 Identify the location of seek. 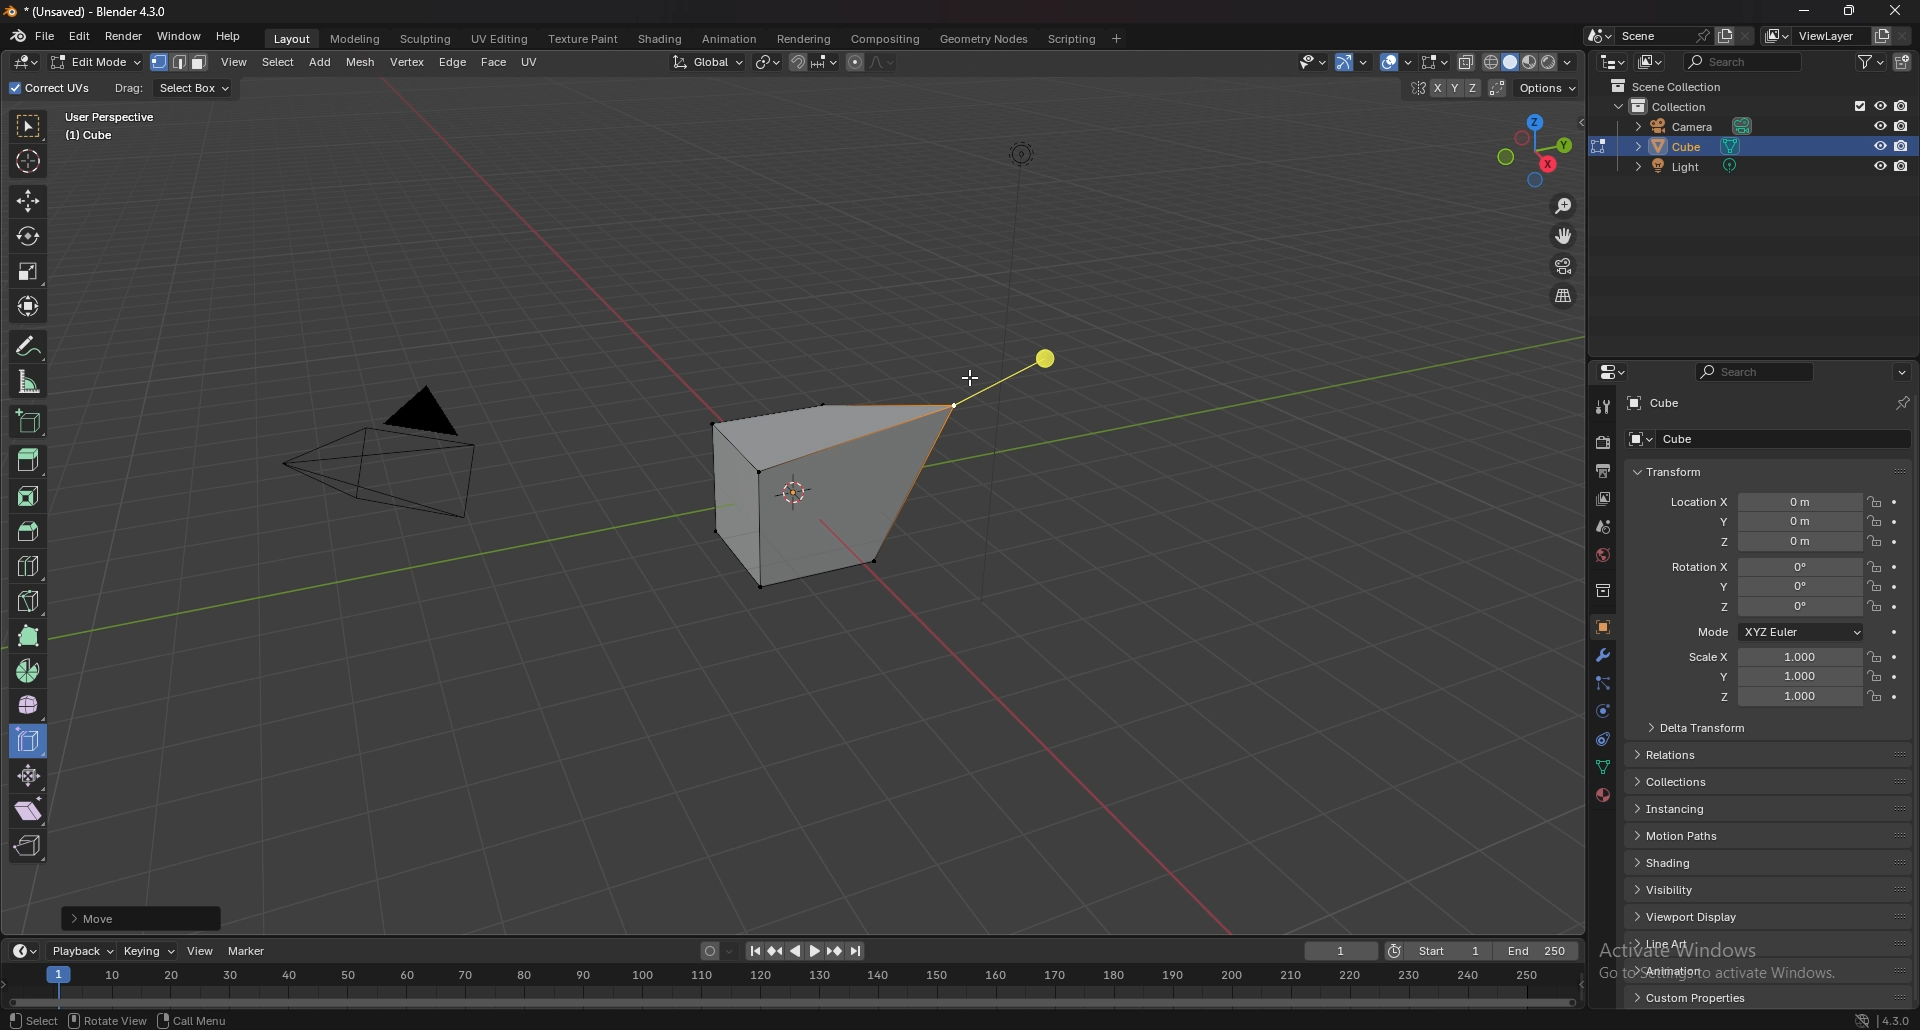
(788, 987).